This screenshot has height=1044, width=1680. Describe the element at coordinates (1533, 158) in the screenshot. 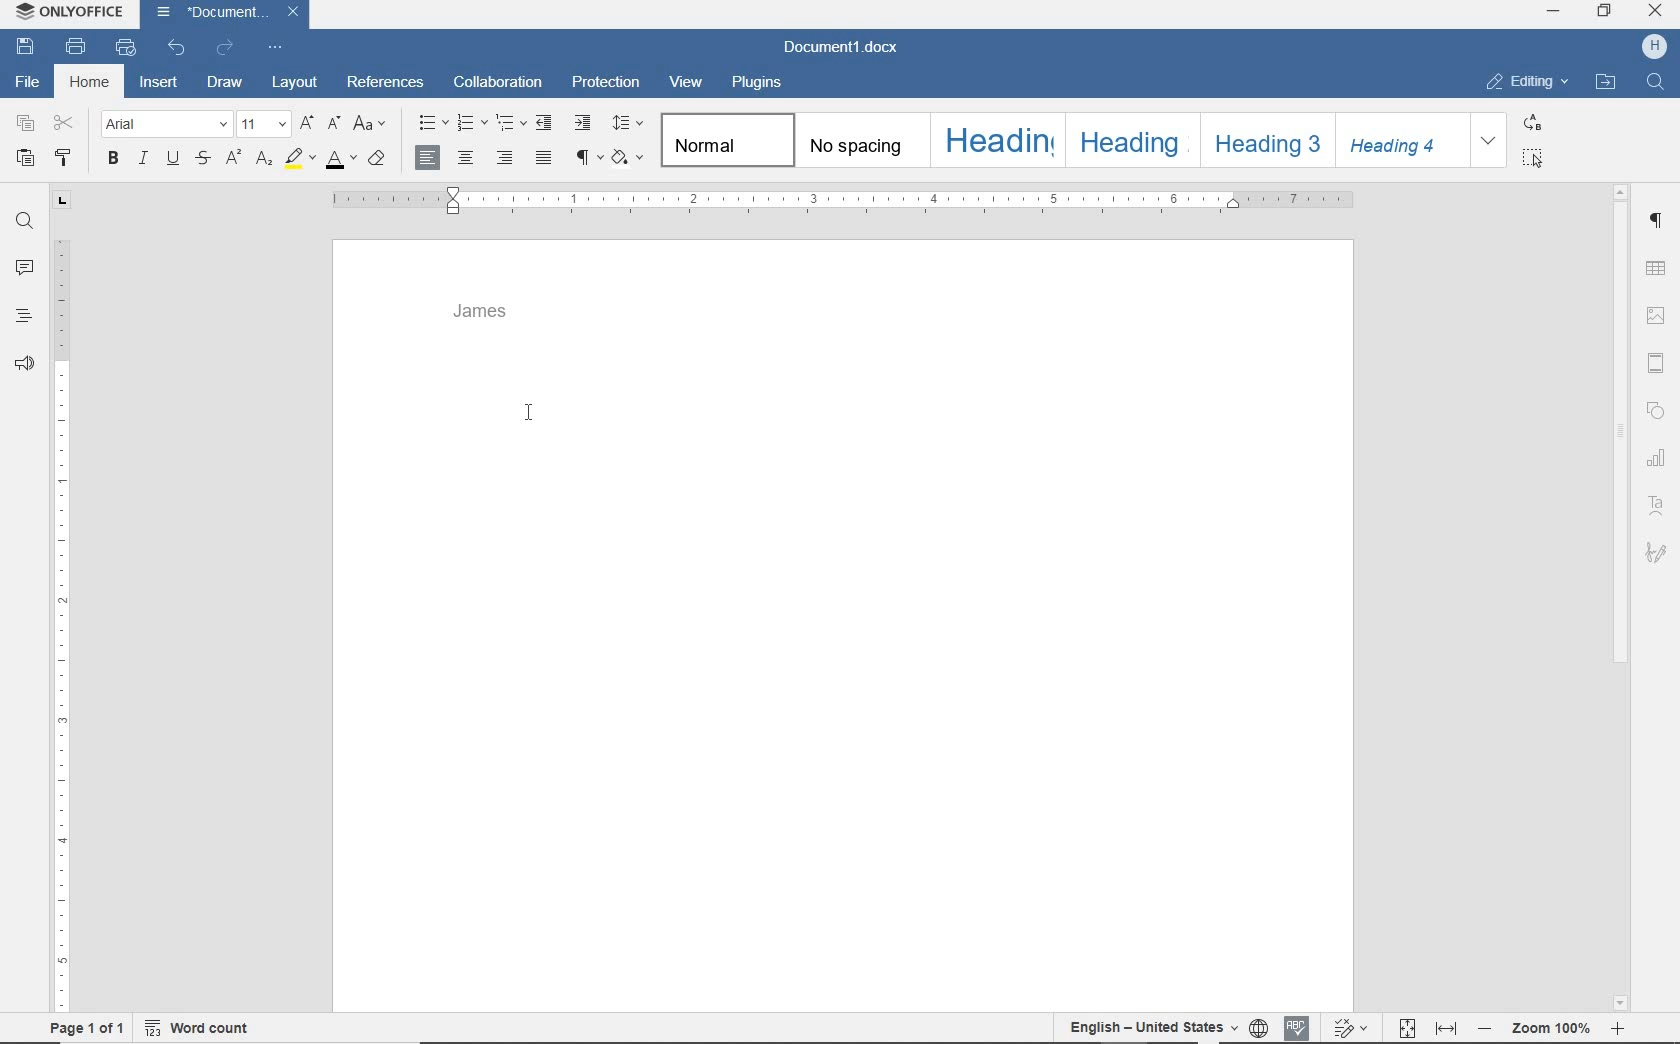

I see `SELECT ALL` at that location.